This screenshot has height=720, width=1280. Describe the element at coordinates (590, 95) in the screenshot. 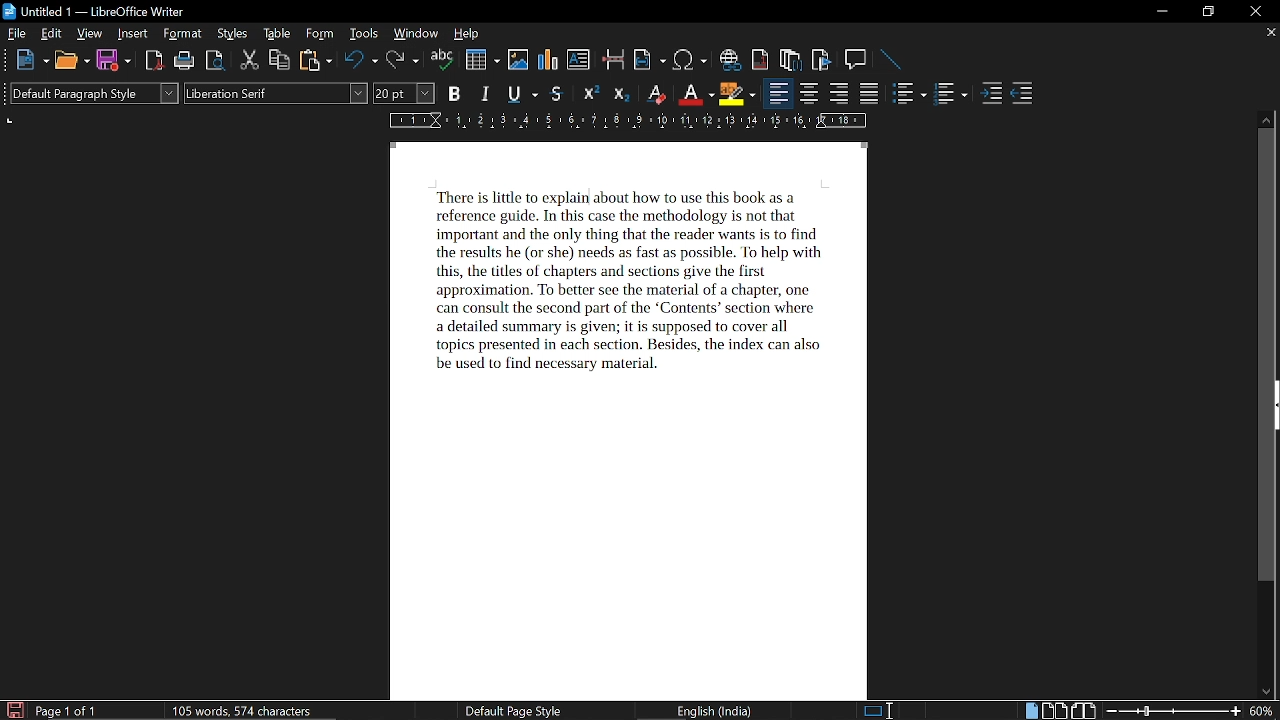

I see `superscript` at that location.